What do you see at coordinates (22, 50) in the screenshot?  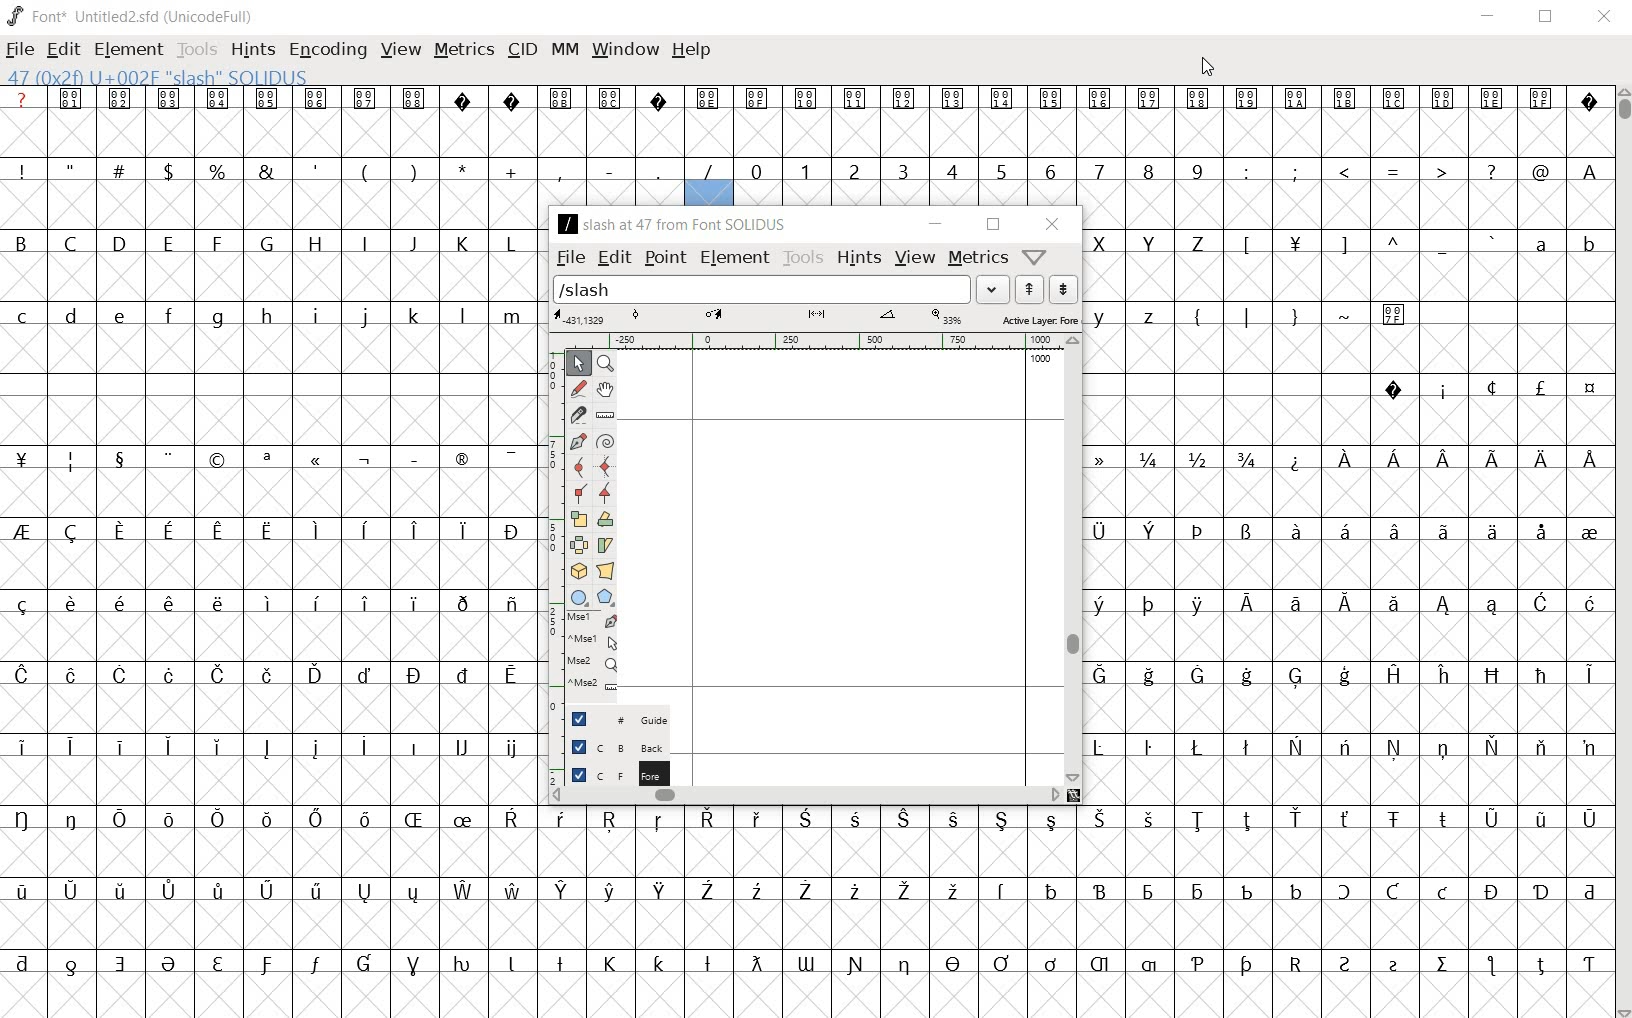 I see `FILE` at bounding box center [22, 50].